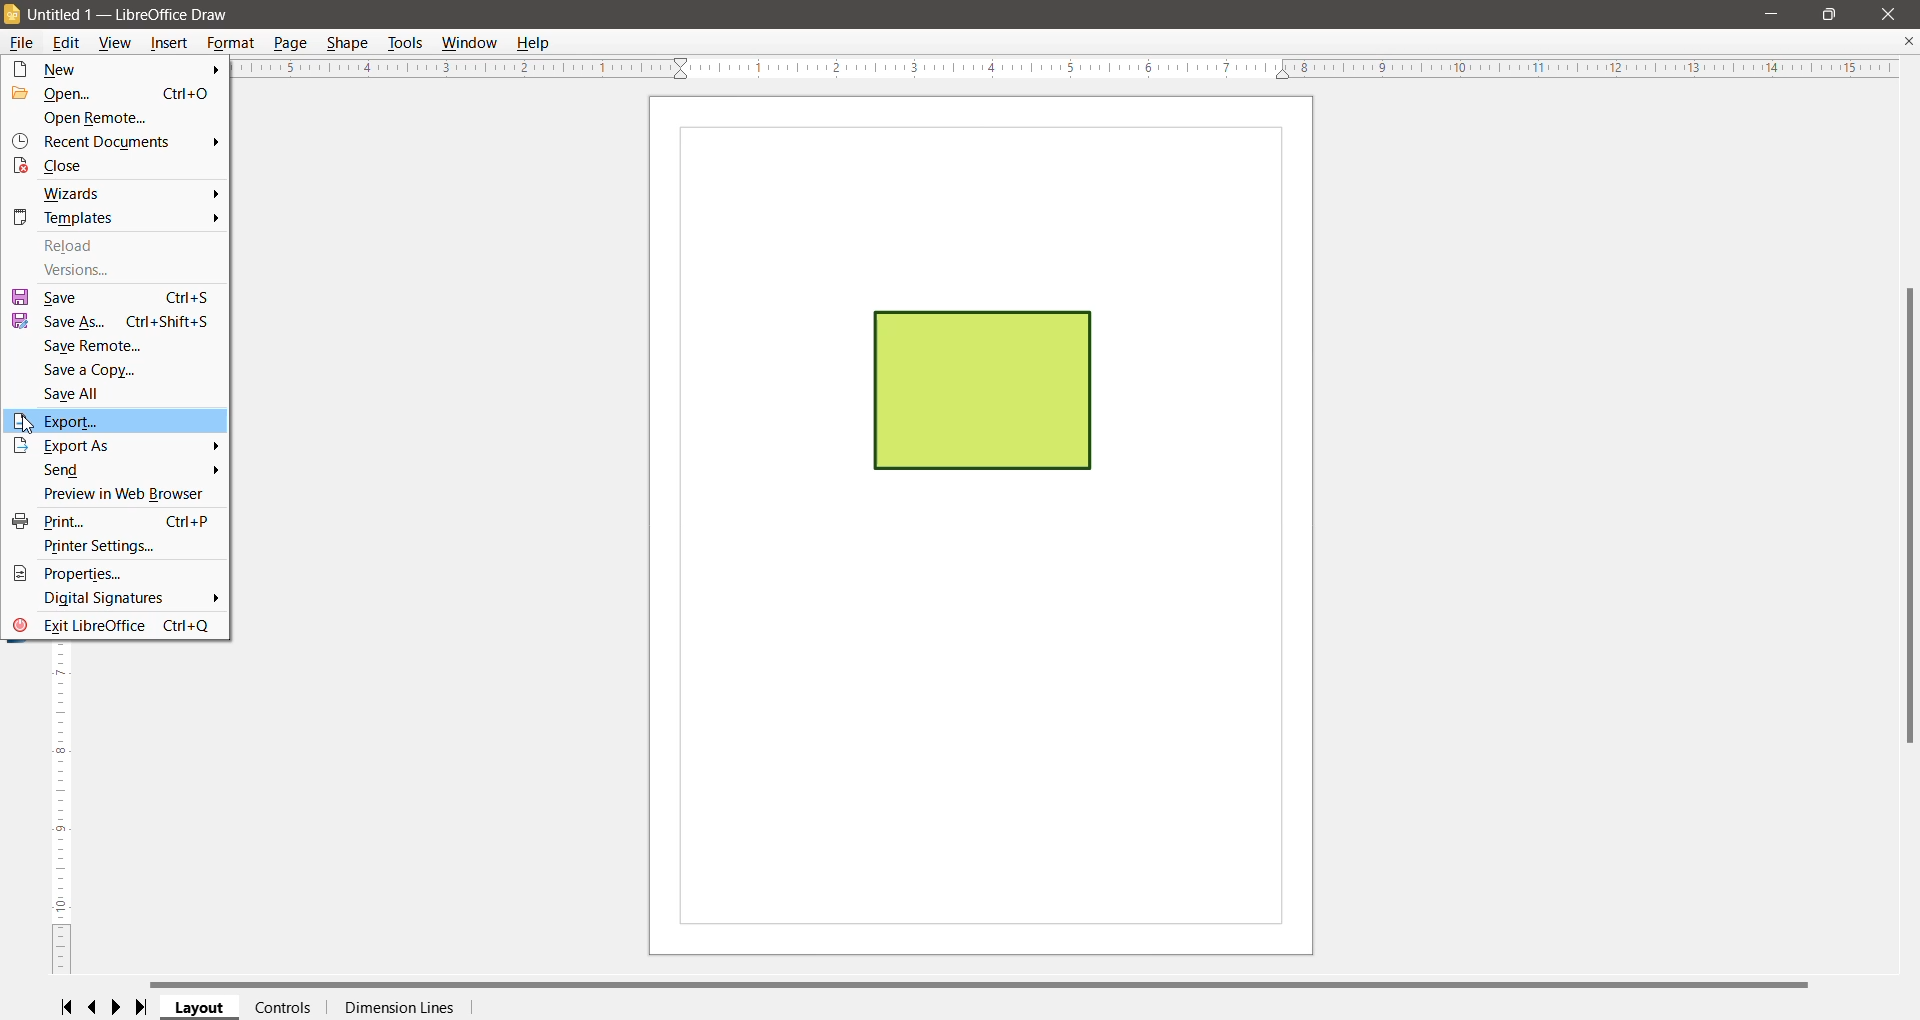 Image resolution: width=1920 pixels, height=1020 pixels. What do you see at coordinates (170, 43) in the screenshot?
I see `Insert` at bounding box center [170, 43].